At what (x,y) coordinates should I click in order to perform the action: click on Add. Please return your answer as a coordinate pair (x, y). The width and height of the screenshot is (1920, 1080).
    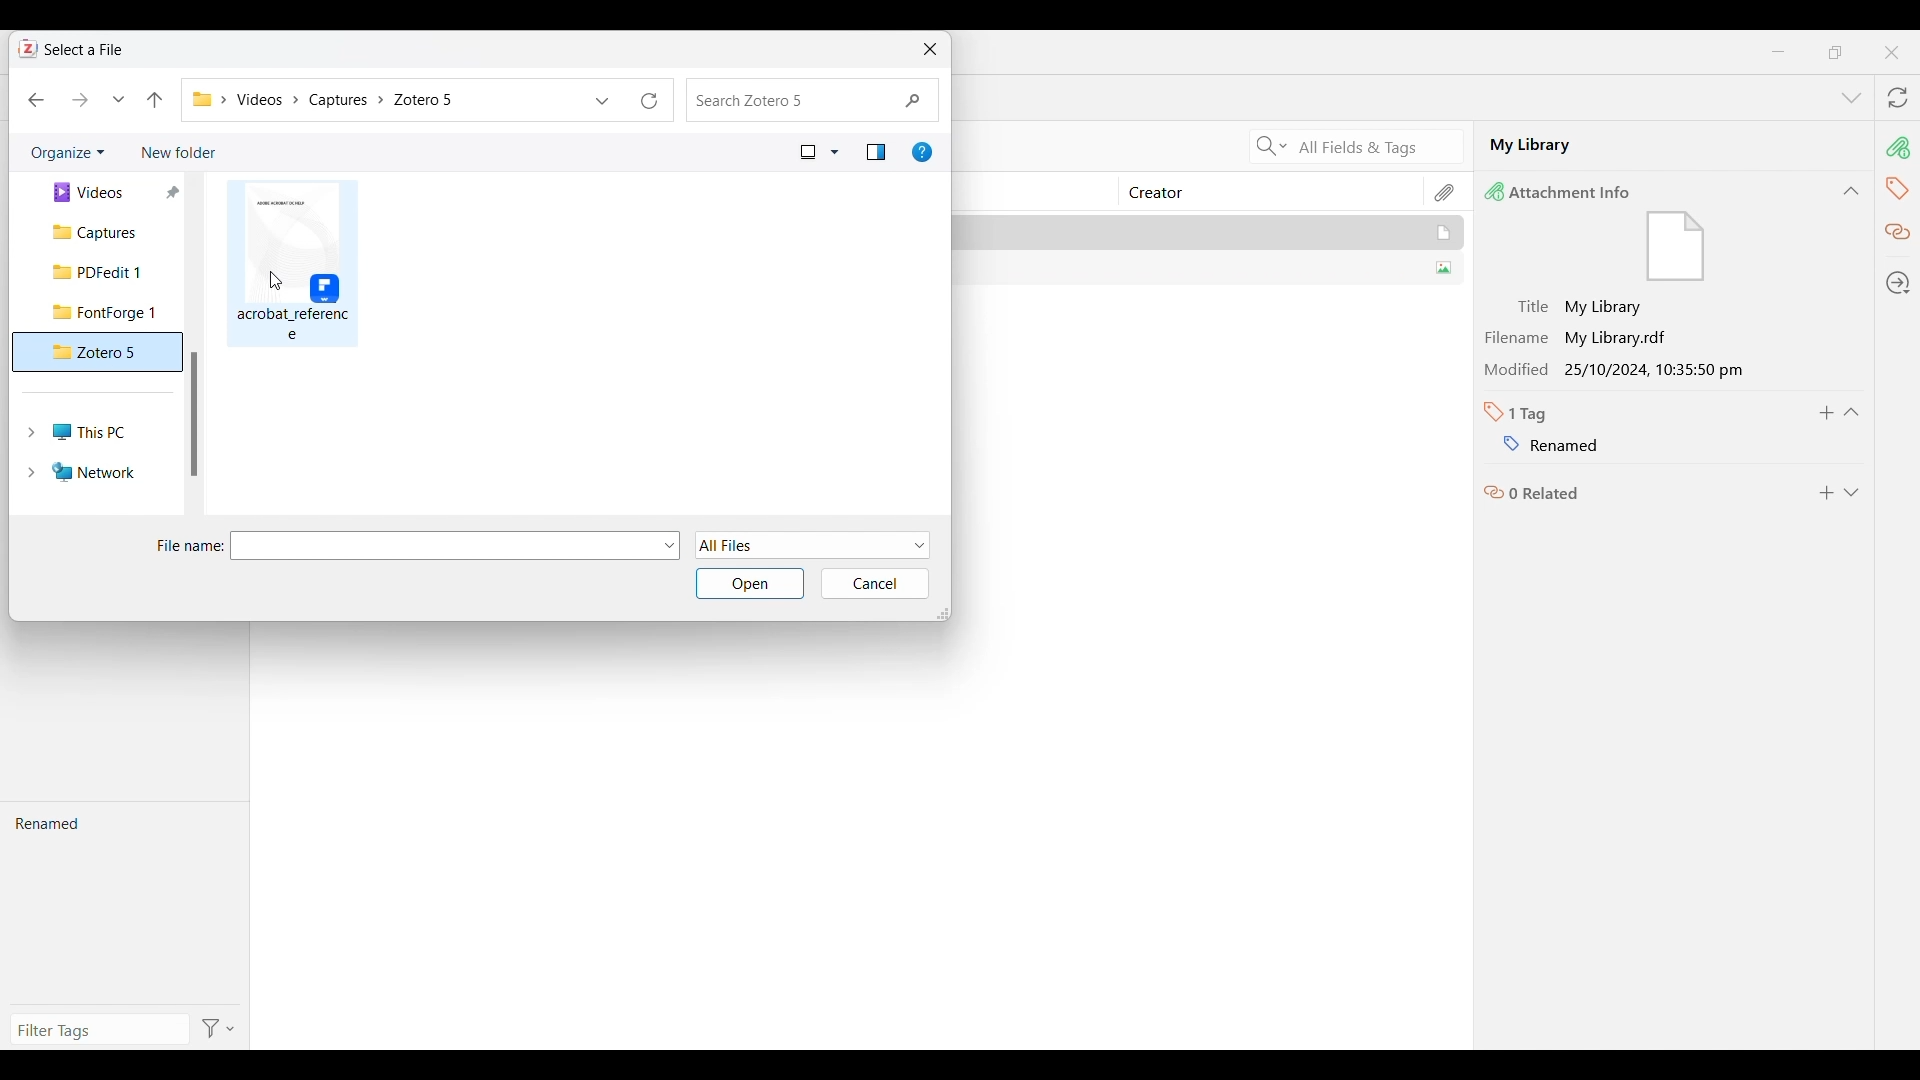
    Looking at the image, I should click on (1826, 413).